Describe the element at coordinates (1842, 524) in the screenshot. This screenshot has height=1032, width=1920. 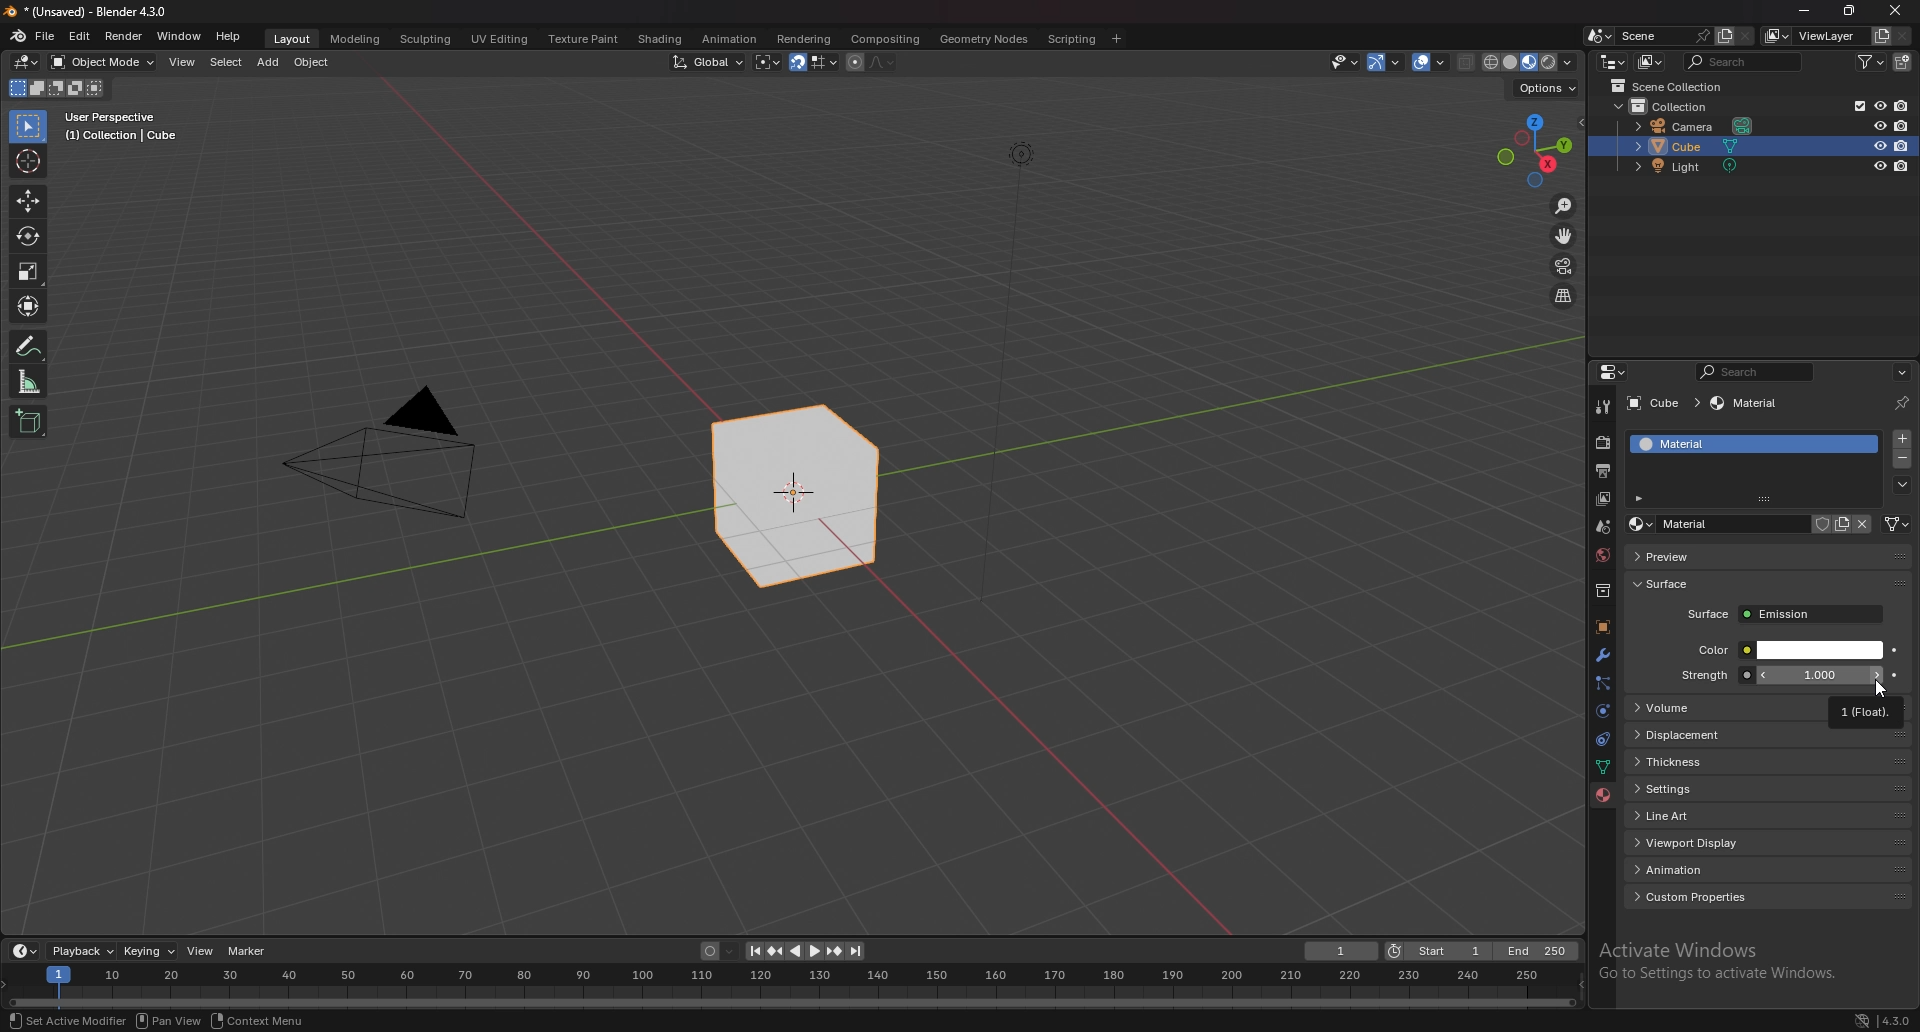
I see `new material` at that location.